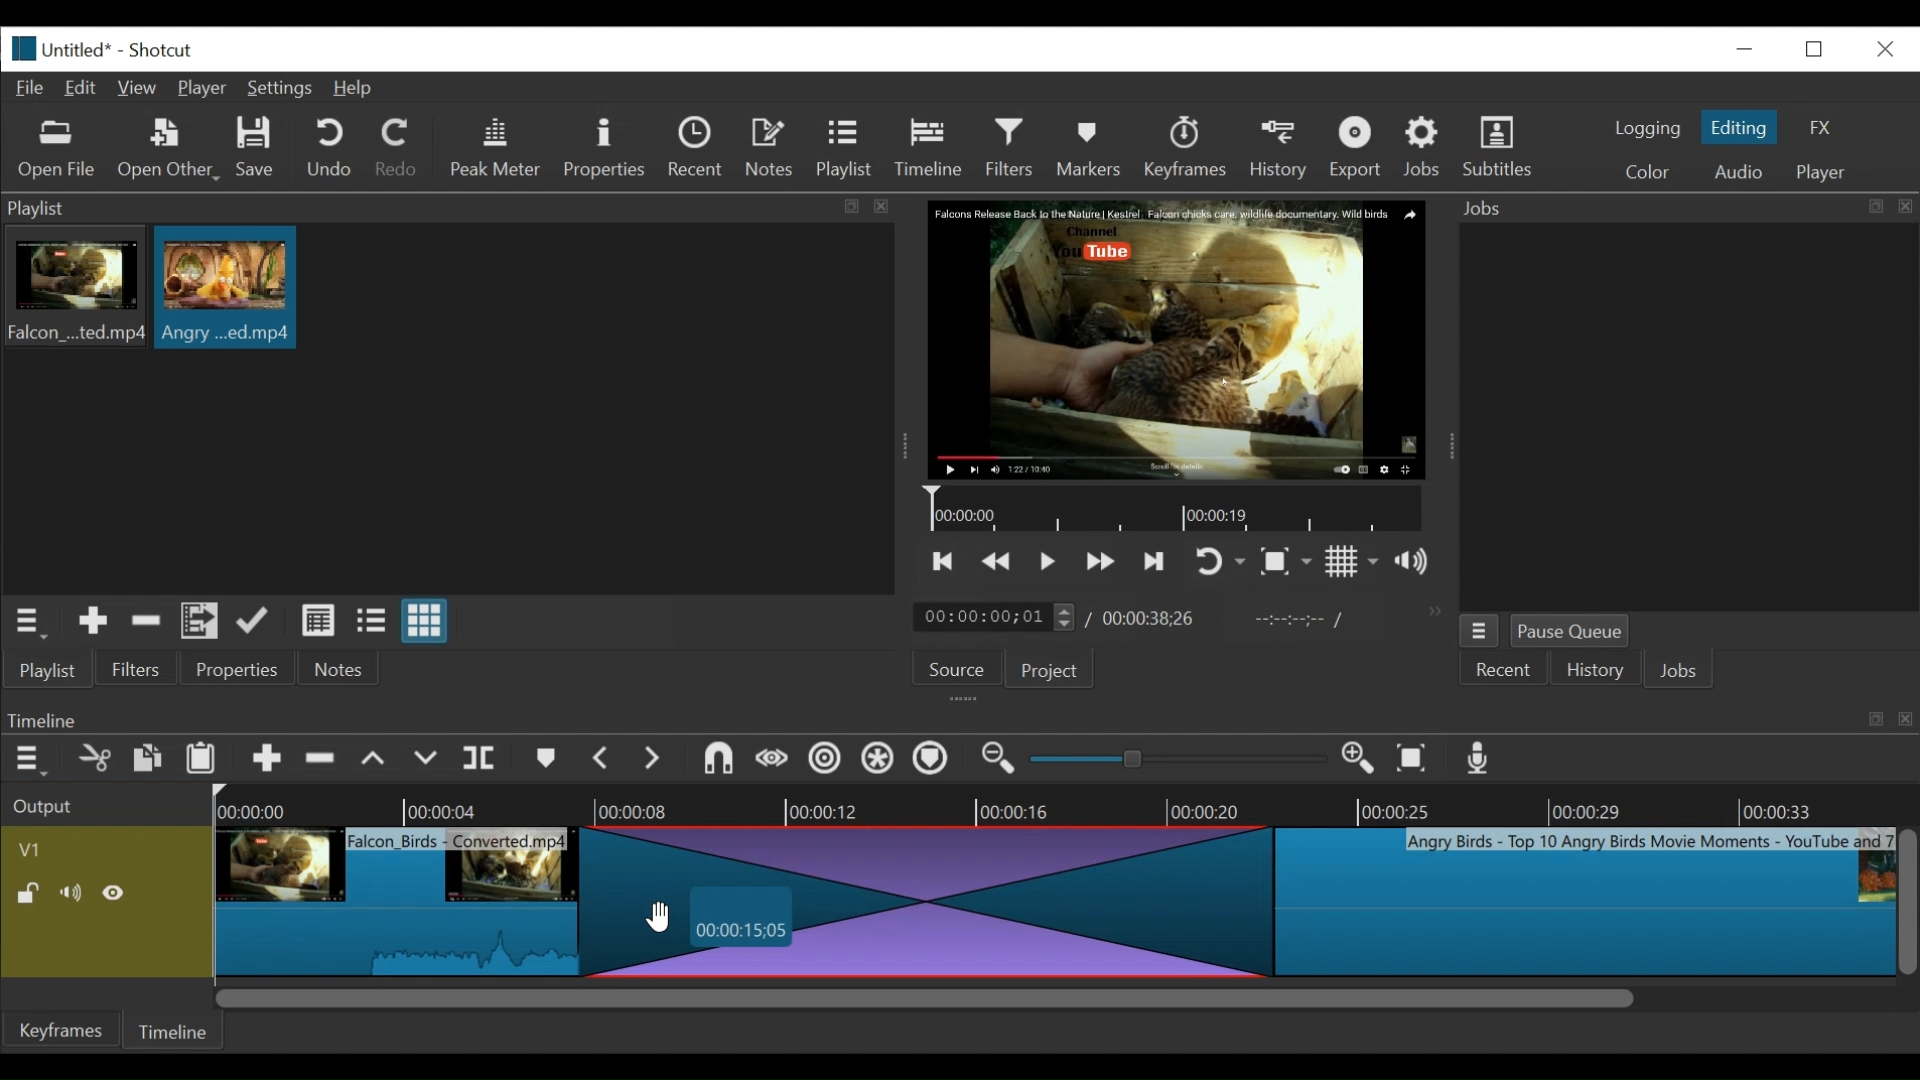 This screenshot has height=1080, width=1920. What do you see at coordinates (1646, 128) in the screenshot?
I see `logging` at bounding box center [1646, 128].